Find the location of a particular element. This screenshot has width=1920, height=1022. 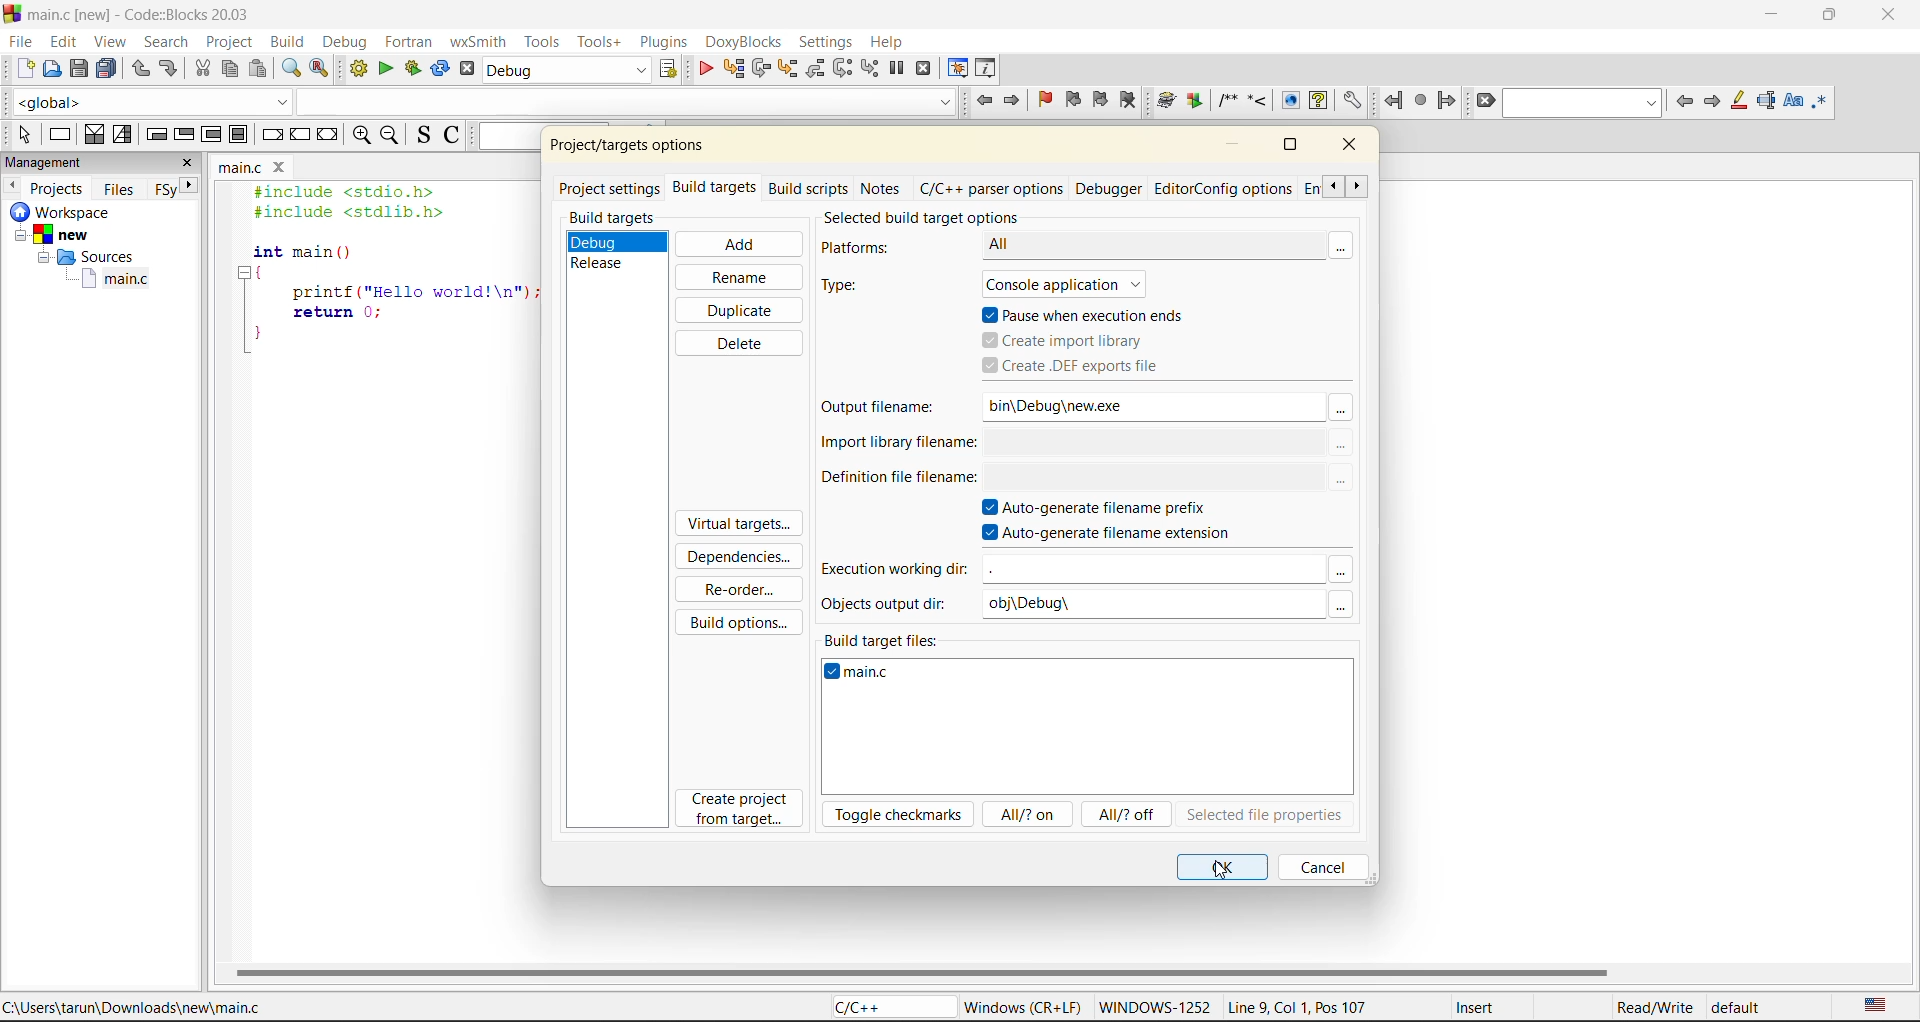

toggle checkmarks is located at coordinates (900, 815).